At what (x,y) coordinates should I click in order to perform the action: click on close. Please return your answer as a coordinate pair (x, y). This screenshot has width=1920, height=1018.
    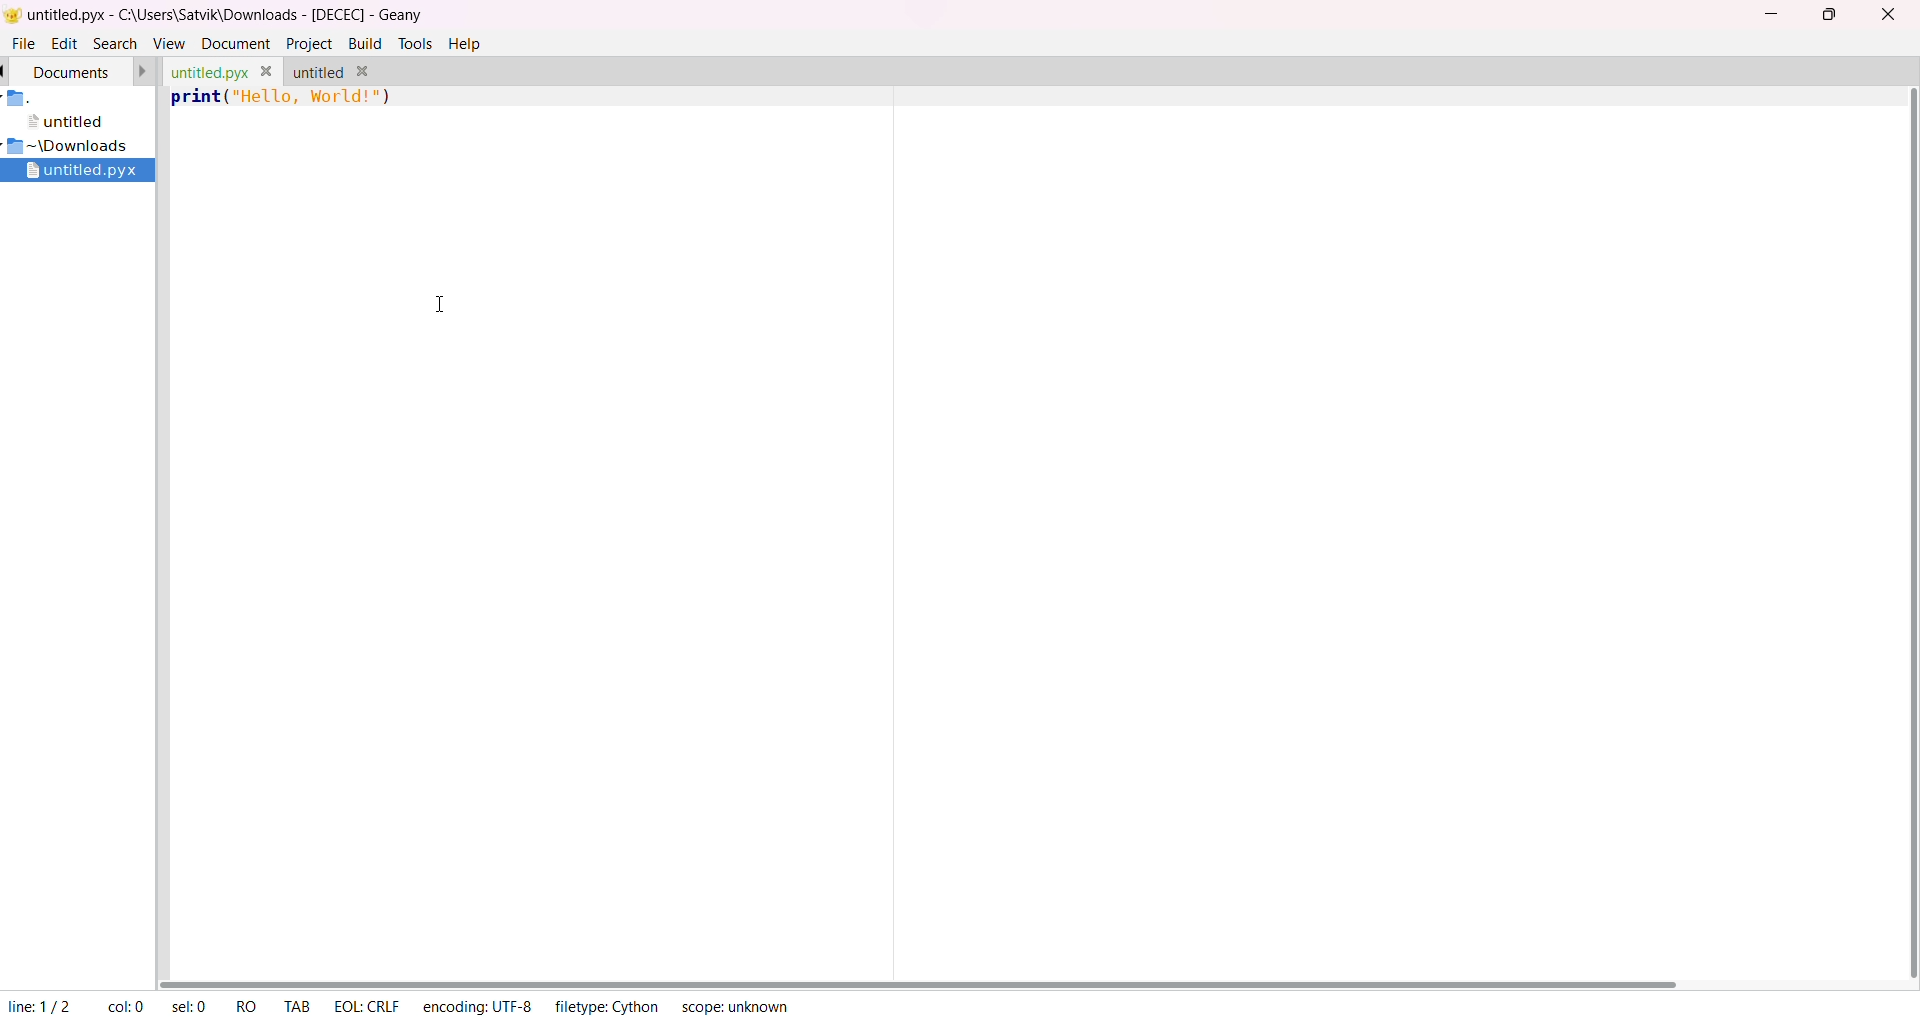
    Looking at the image, I should click on (1891, 15).